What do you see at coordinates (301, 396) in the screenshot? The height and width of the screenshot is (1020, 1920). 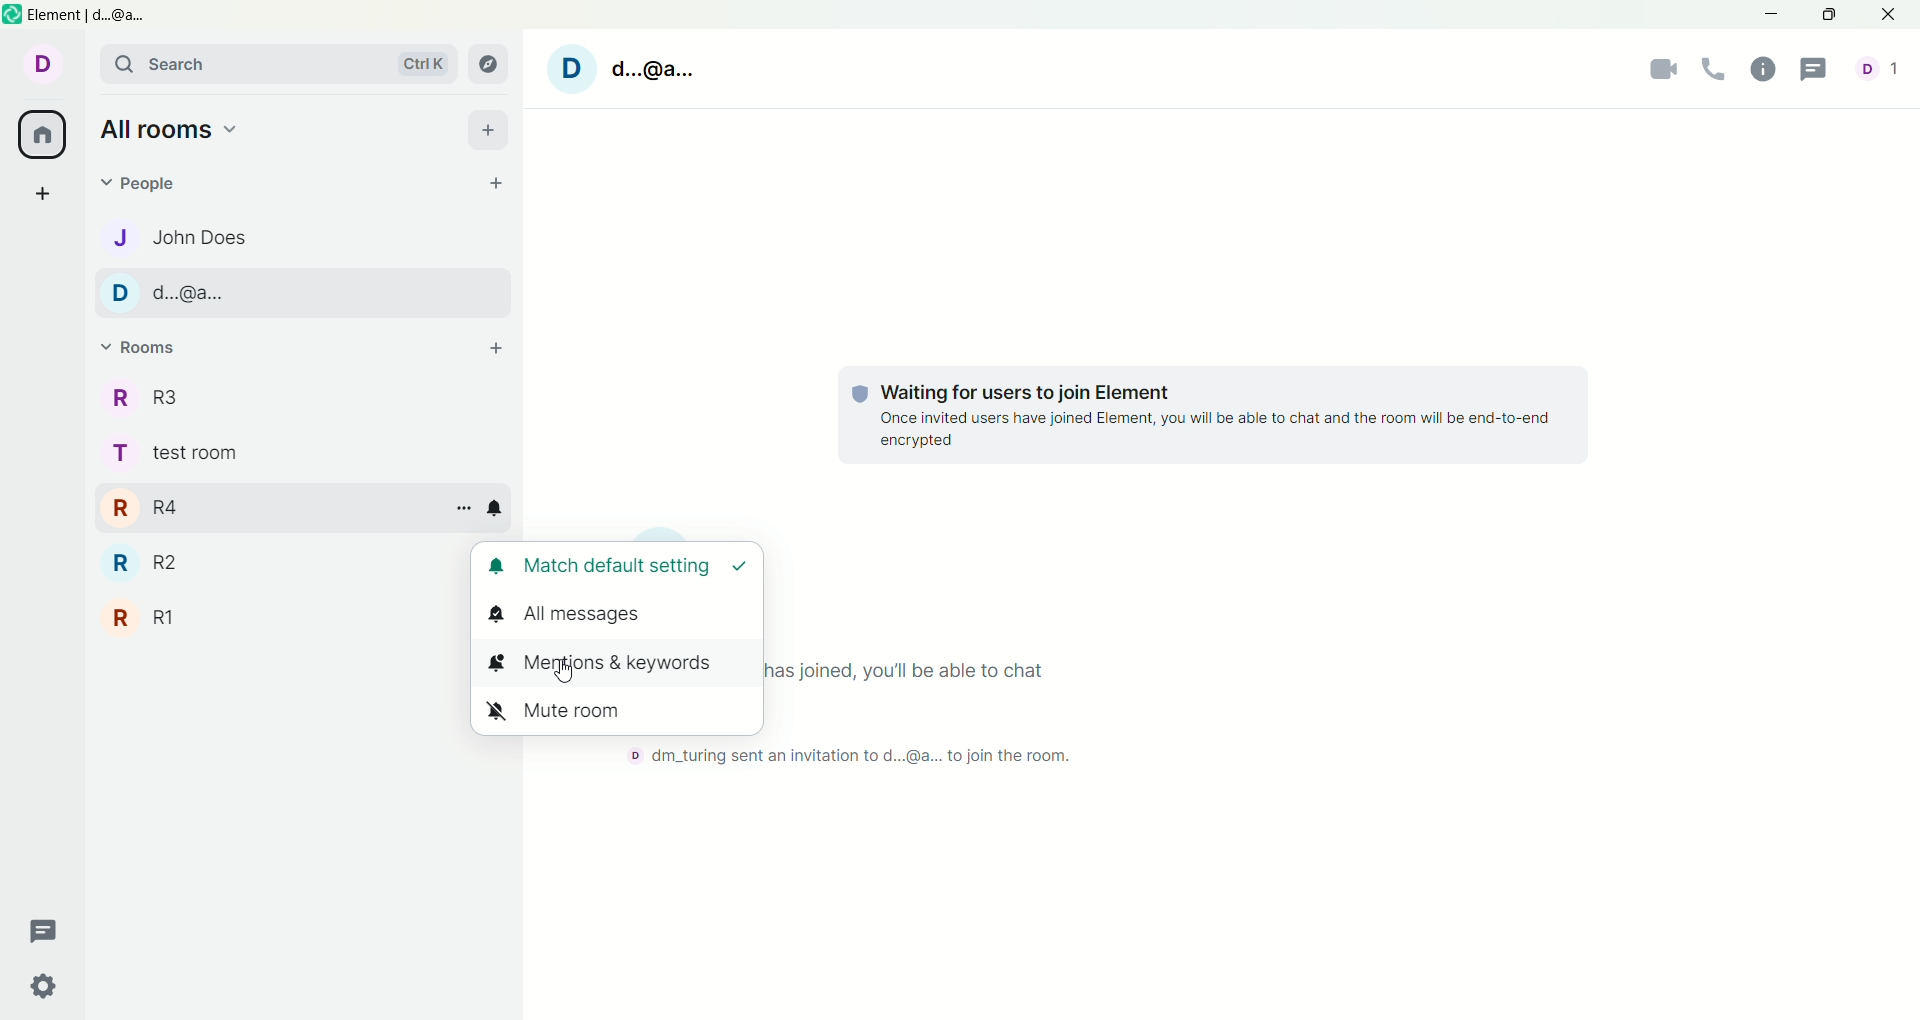 I see `R3 room` at bounding box center [301, 396].